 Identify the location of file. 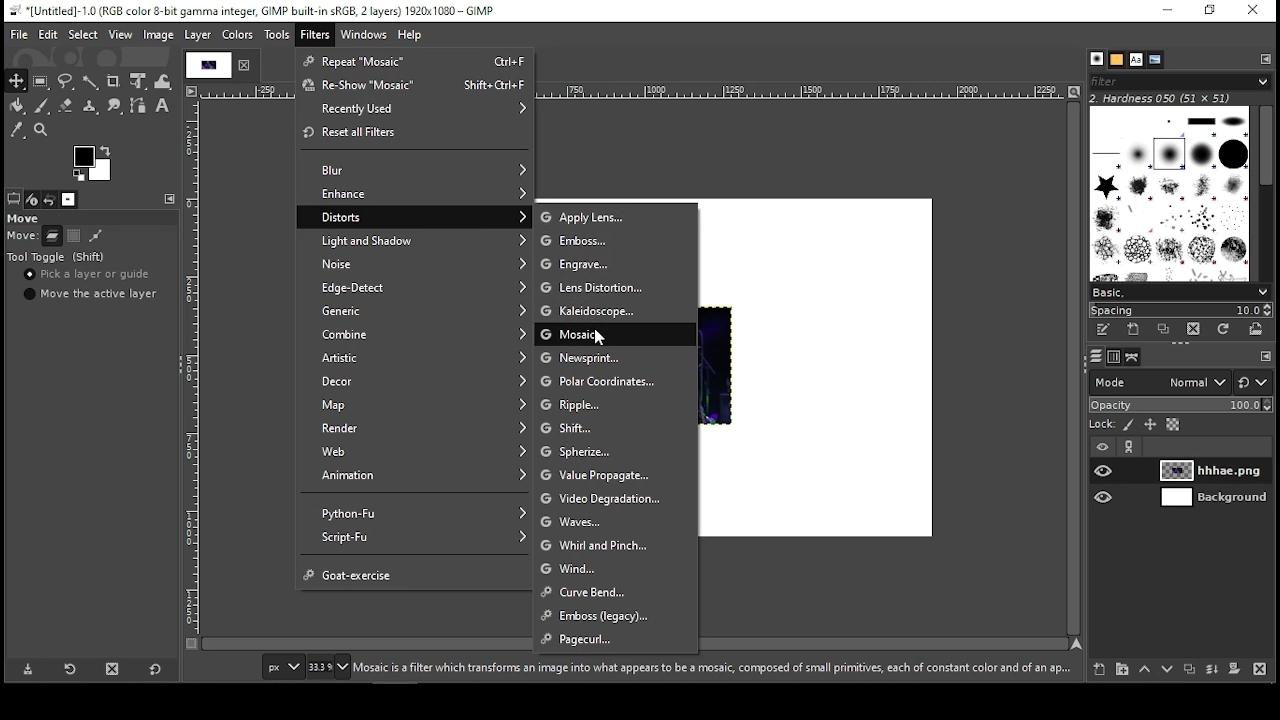
(19, 33).